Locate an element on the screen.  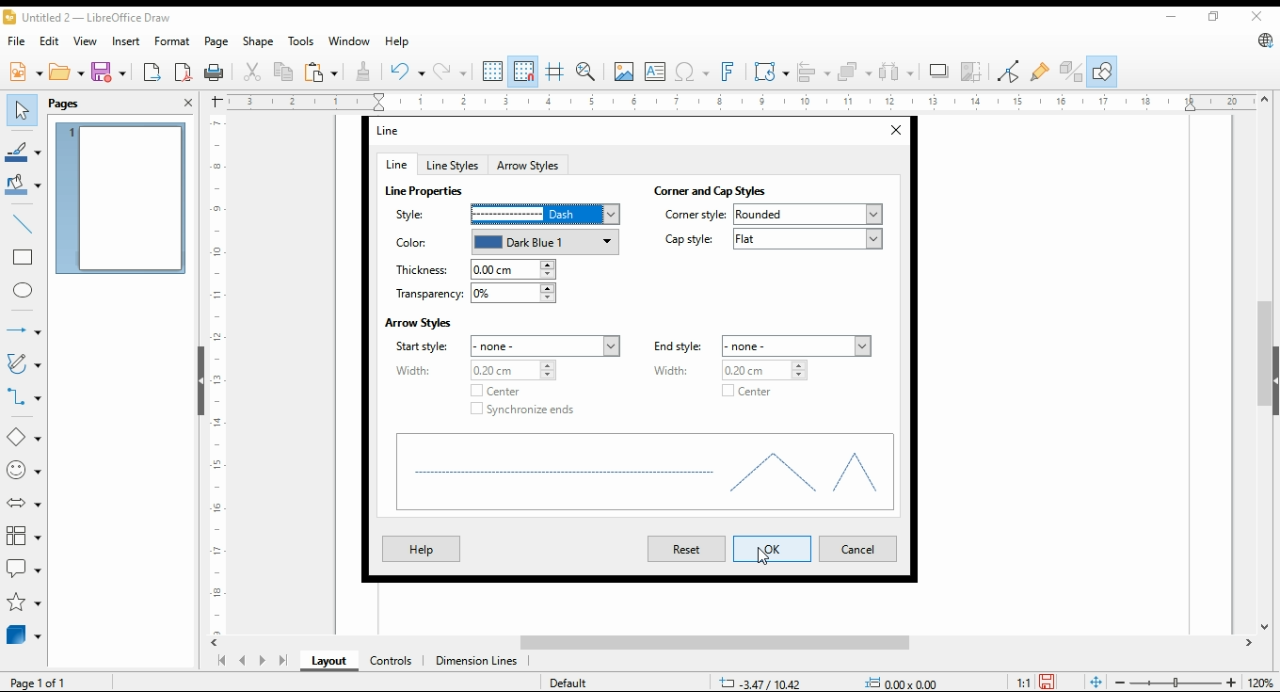
show gluepoint functions is located at coordinates (1038, 71).